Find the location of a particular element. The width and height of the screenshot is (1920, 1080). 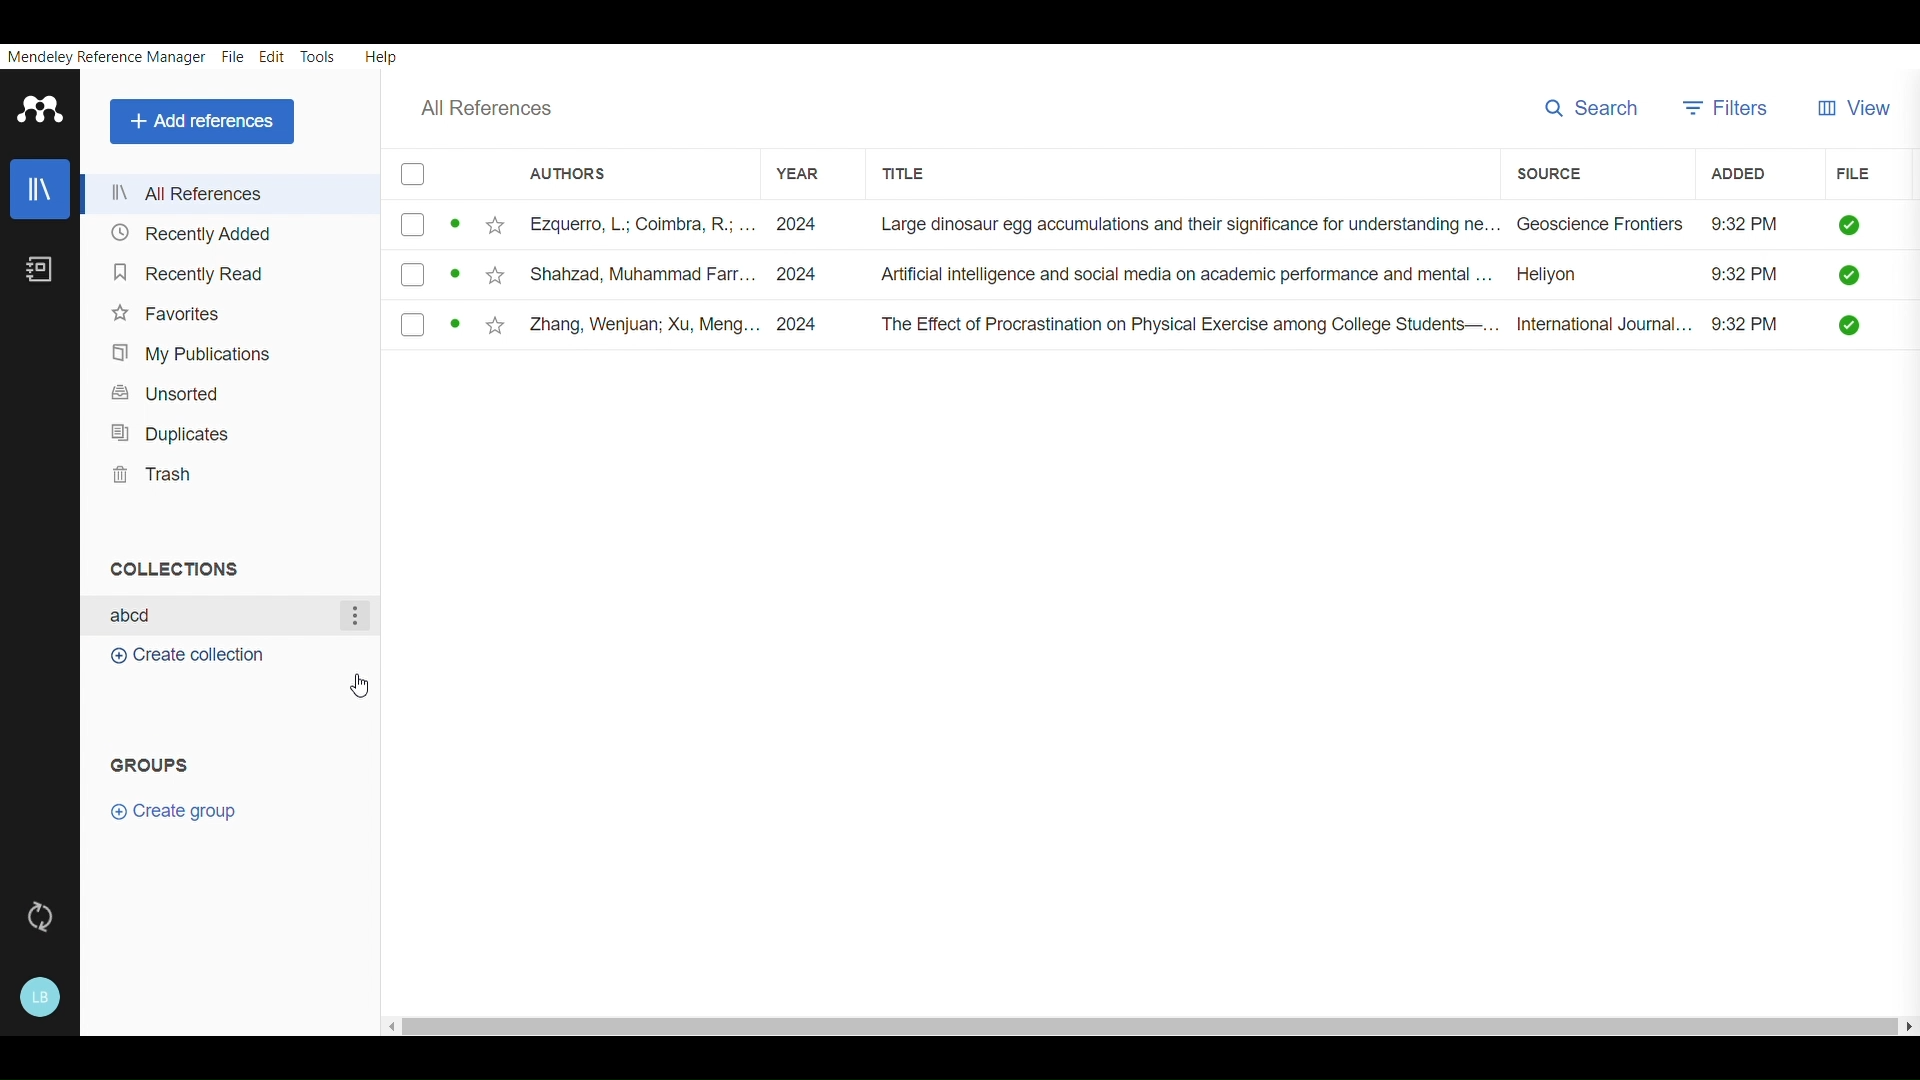

TITLE is located at coordinates (922, 170).